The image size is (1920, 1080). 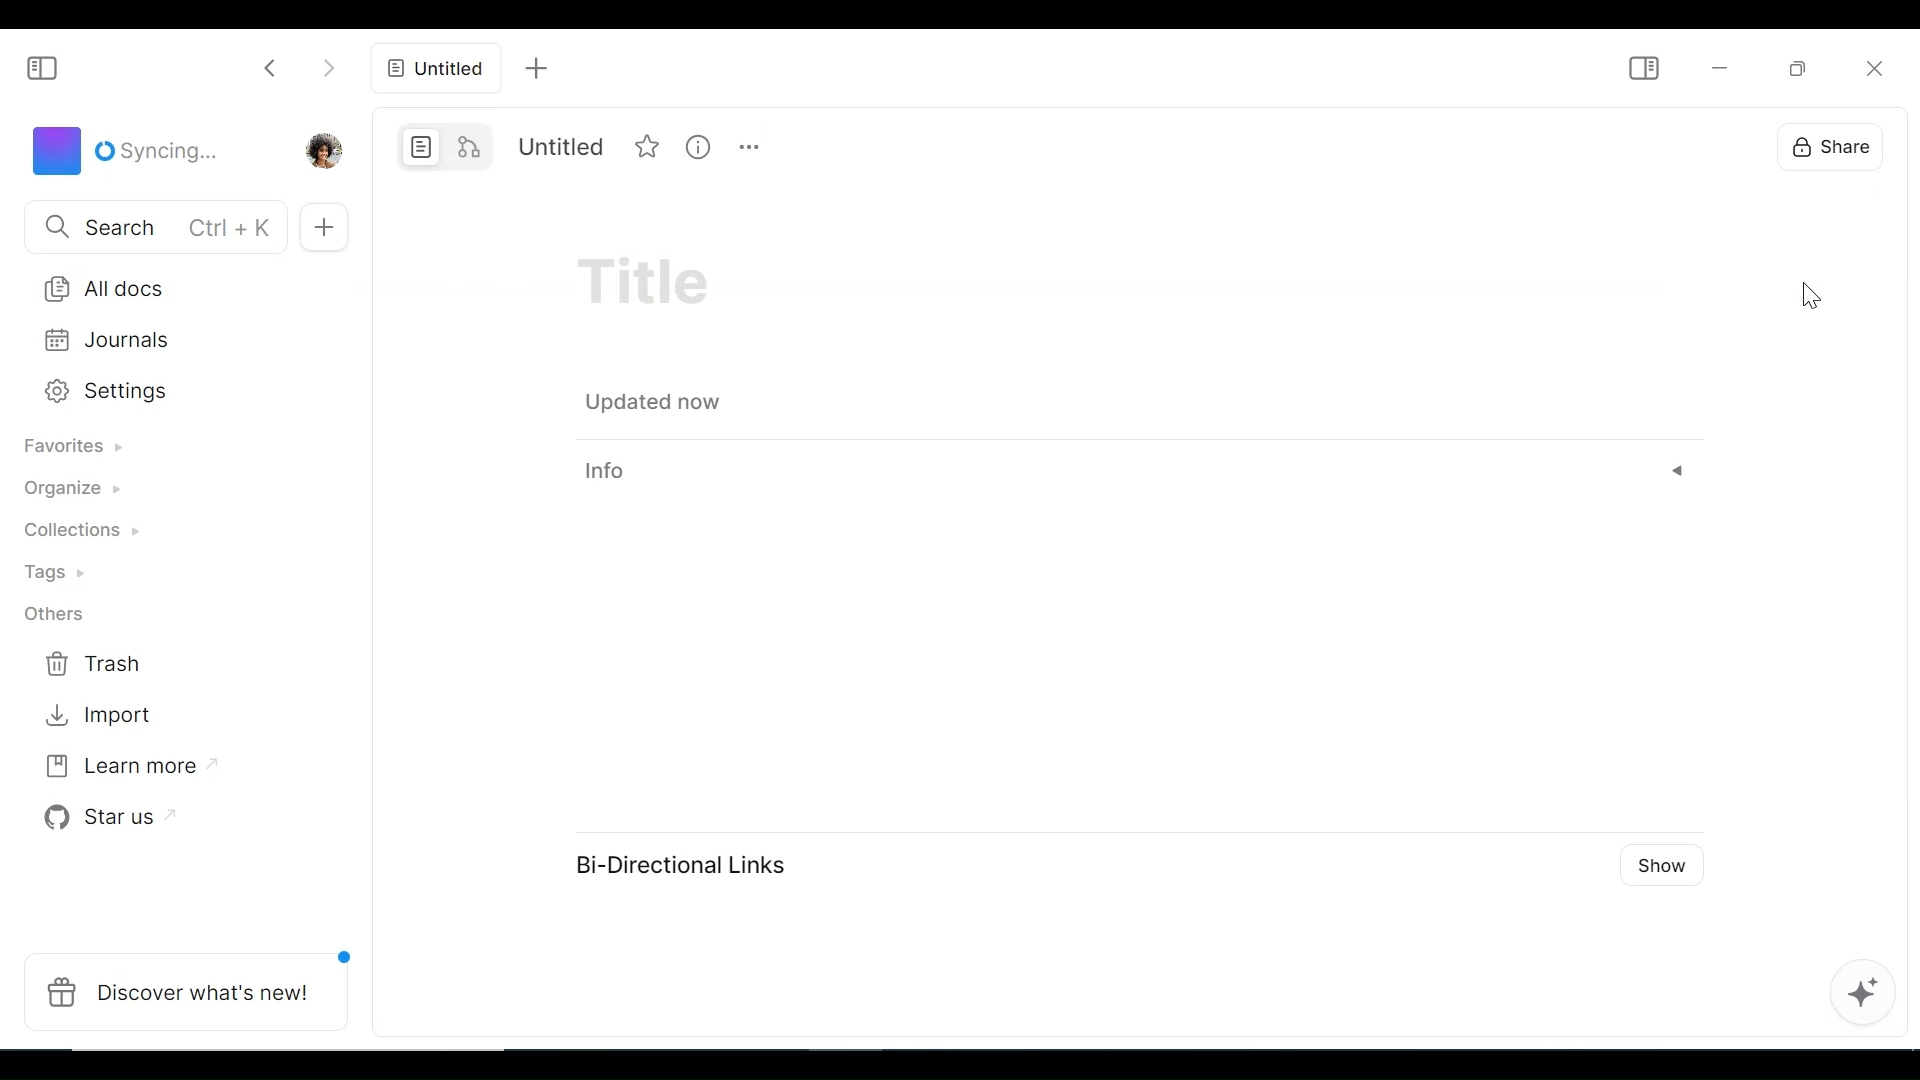 I want to click on Share, so click(x=1822, y=145).